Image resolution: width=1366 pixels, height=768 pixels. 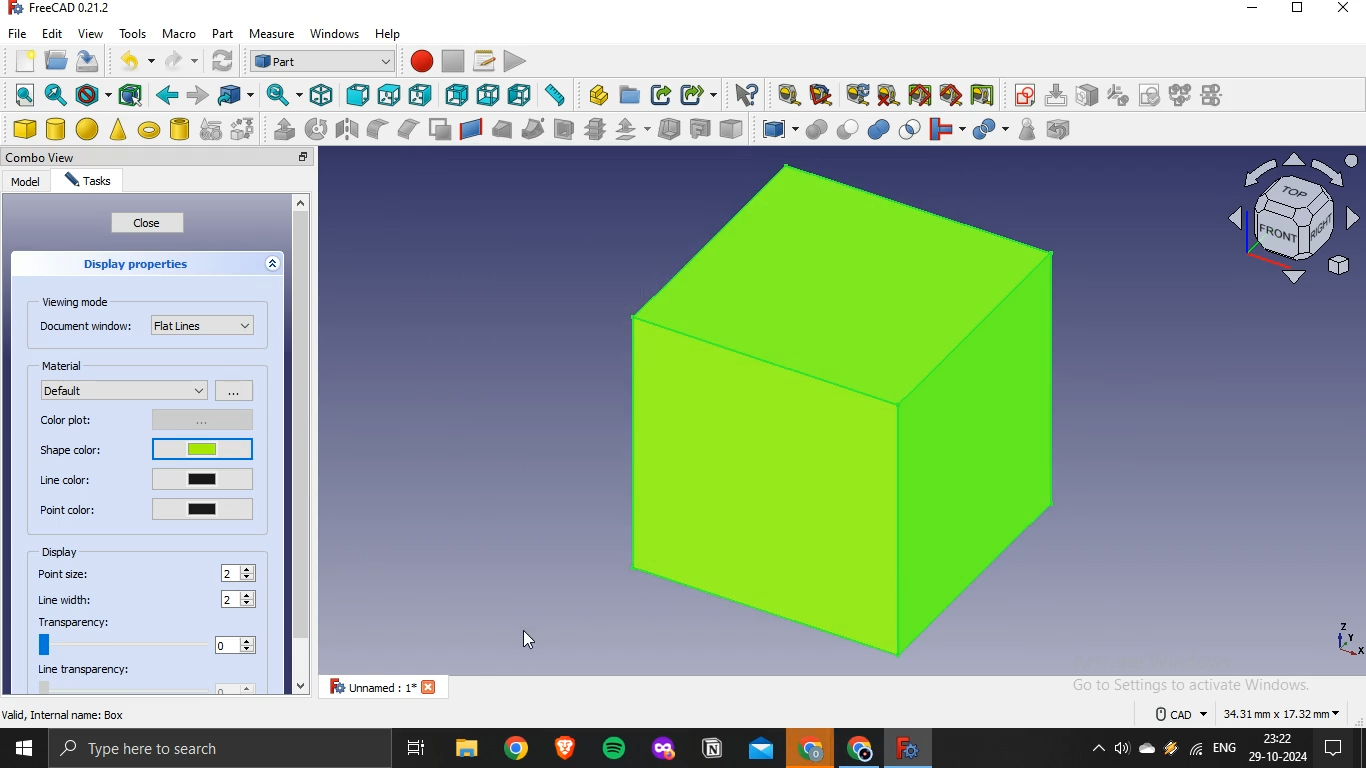 I want to click on restore tab, so click(x=281, y=157).